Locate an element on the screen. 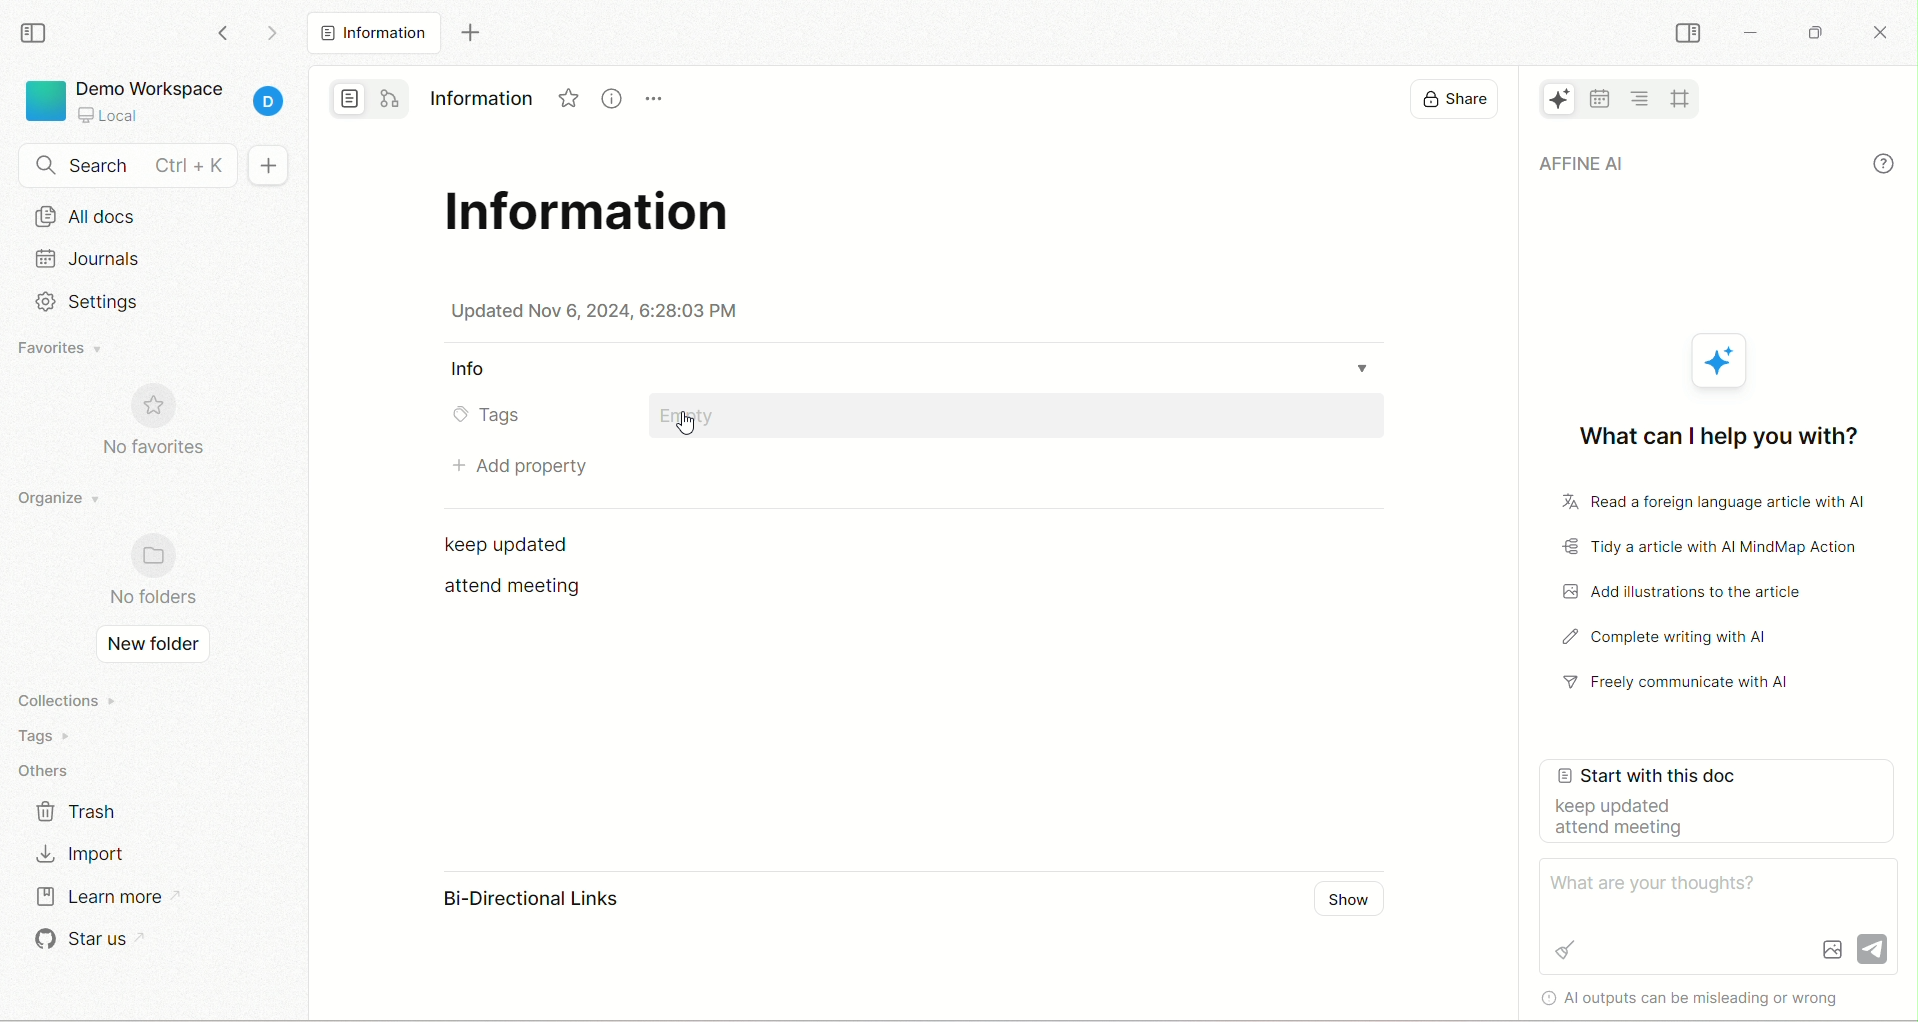  Al outputs can be misleading or wrong is located at coordinates (1591, 1000).